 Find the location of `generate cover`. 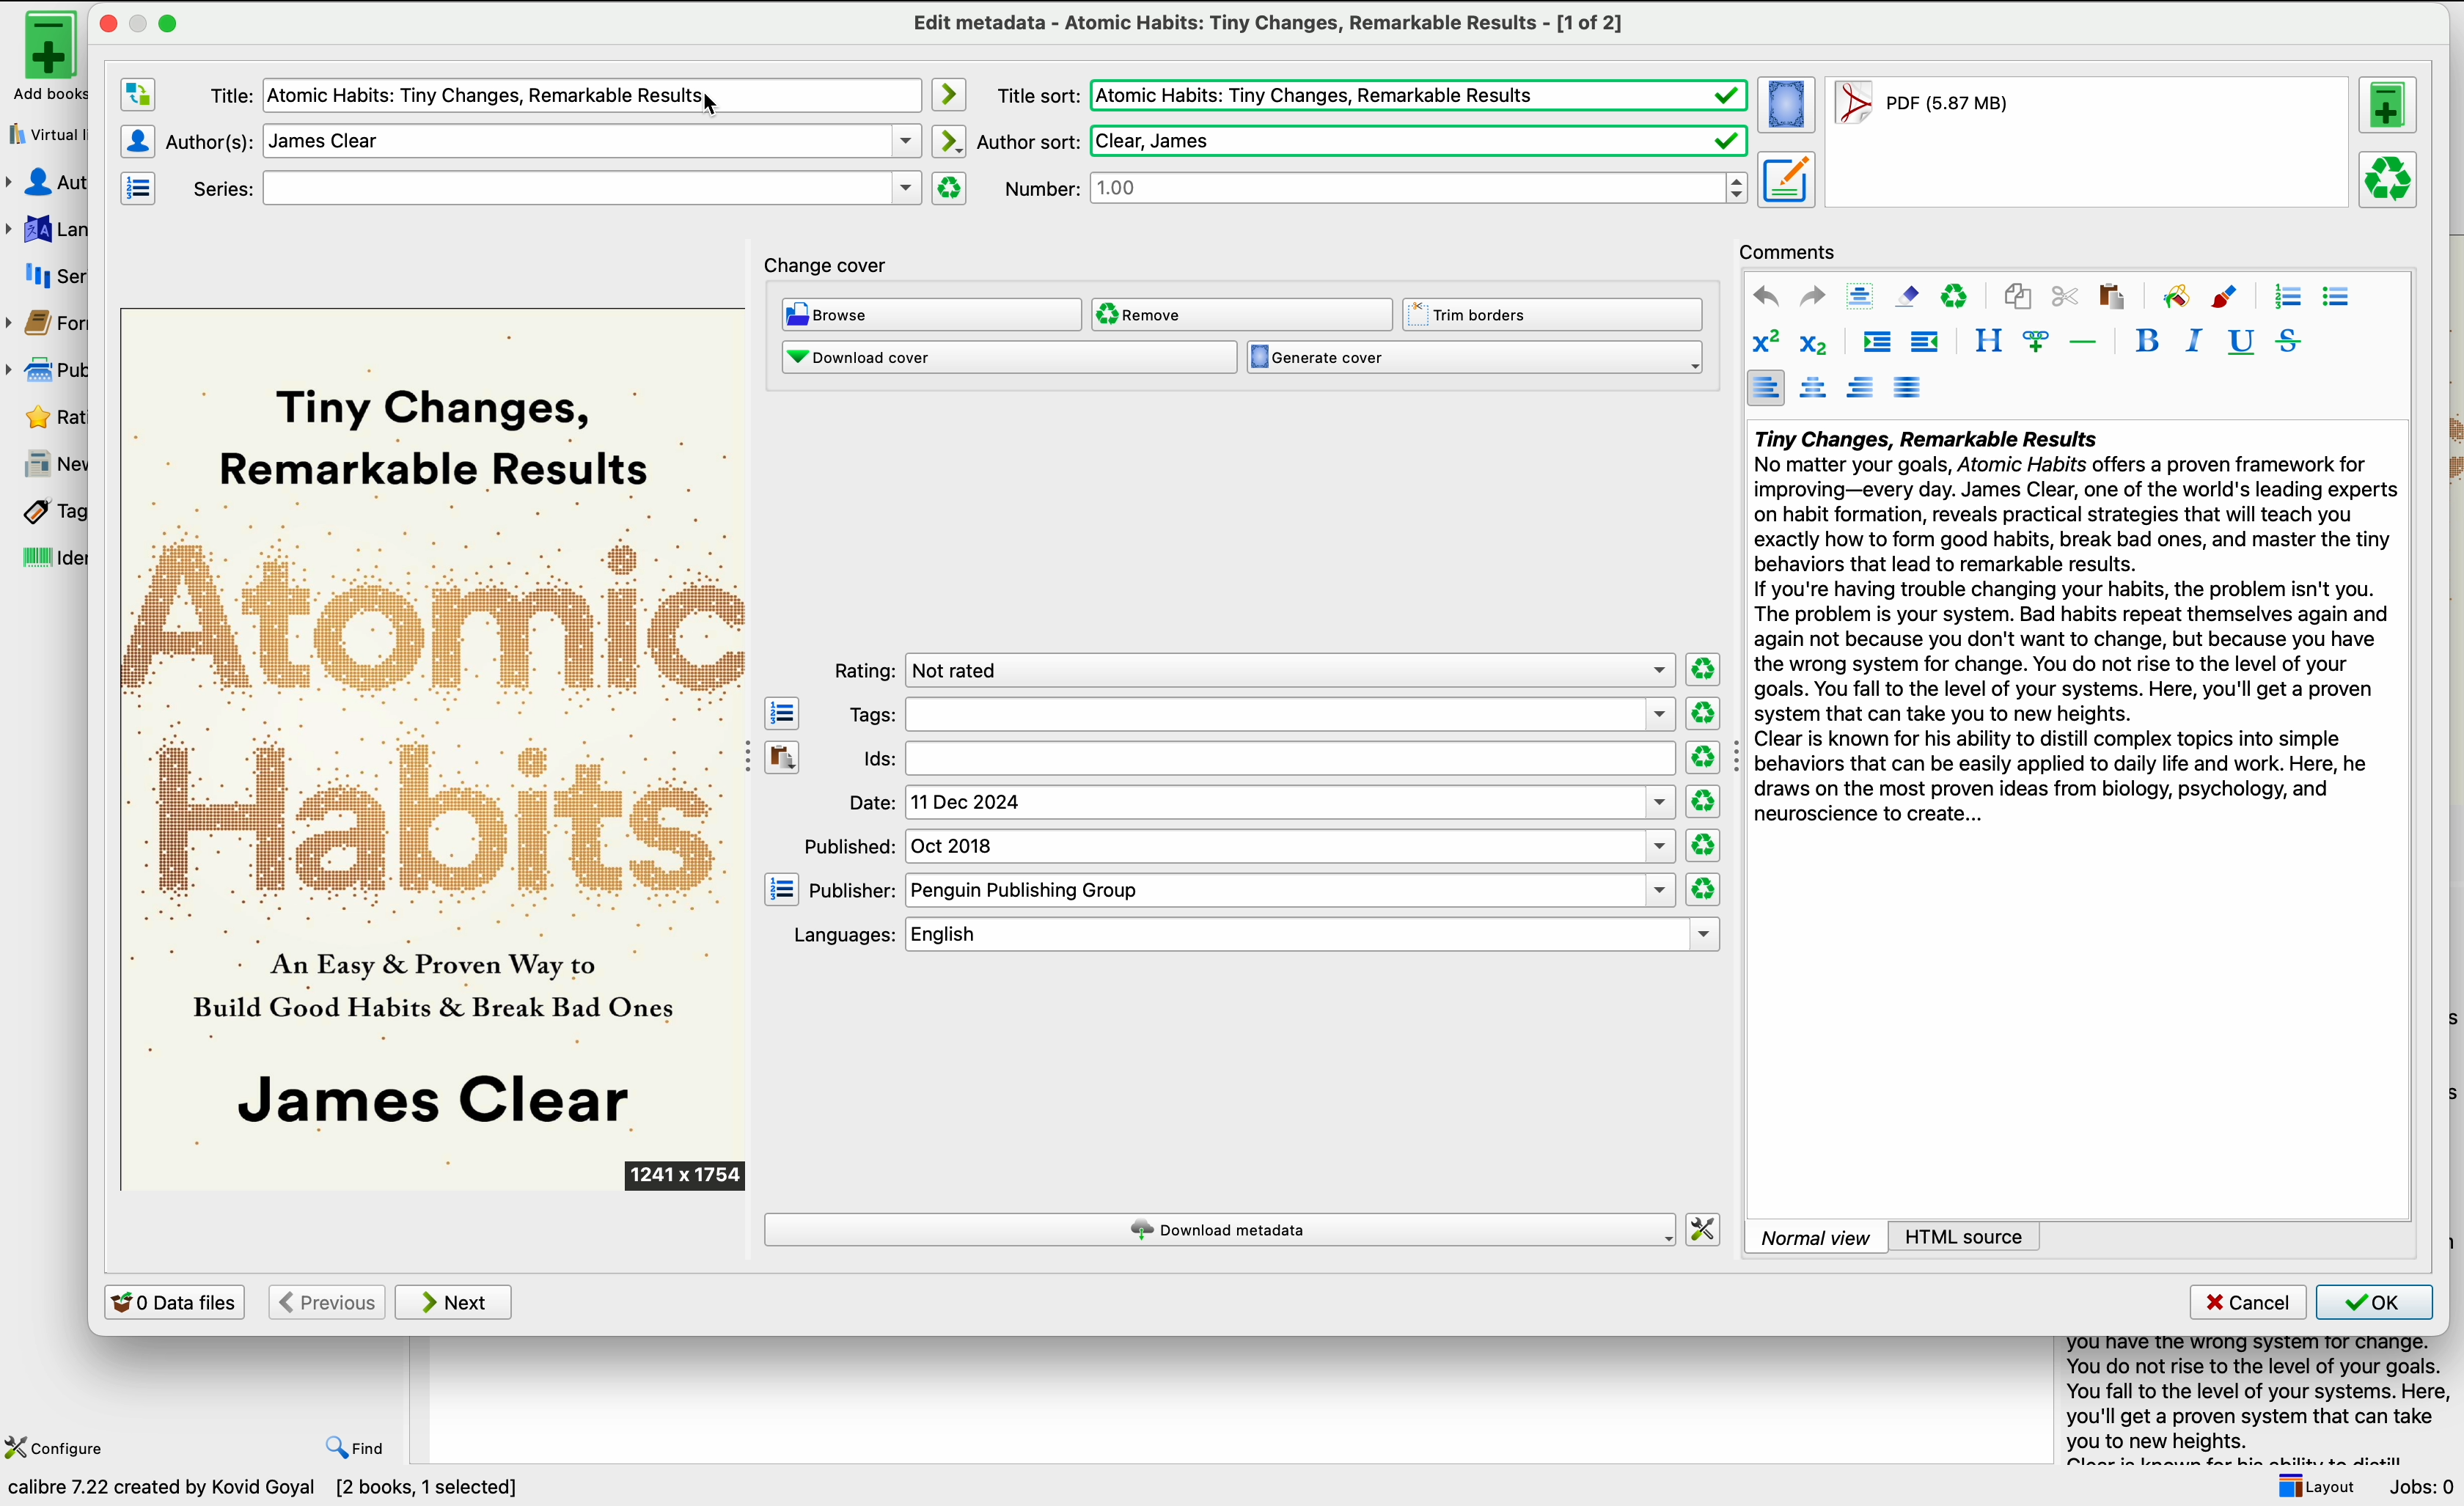

generate cover is located at coordinates (1475, 358).